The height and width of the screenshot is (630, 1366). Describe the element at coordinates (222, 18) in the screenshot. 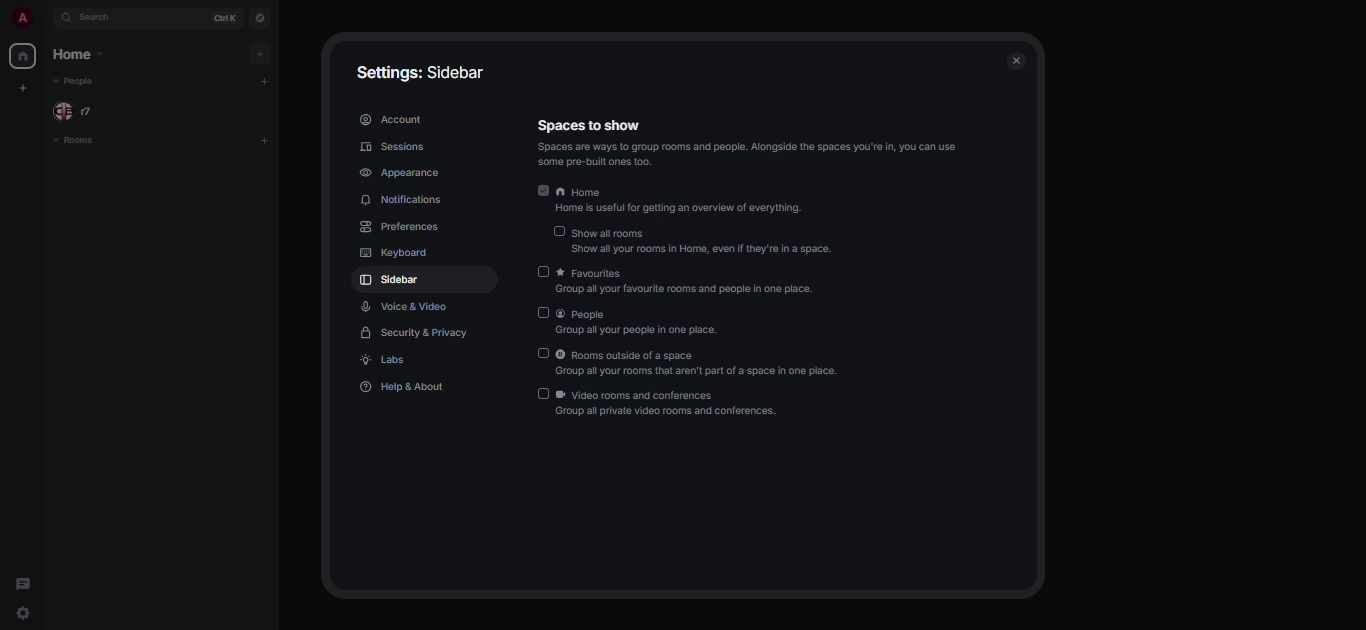

I see `ctrl K` at that location.